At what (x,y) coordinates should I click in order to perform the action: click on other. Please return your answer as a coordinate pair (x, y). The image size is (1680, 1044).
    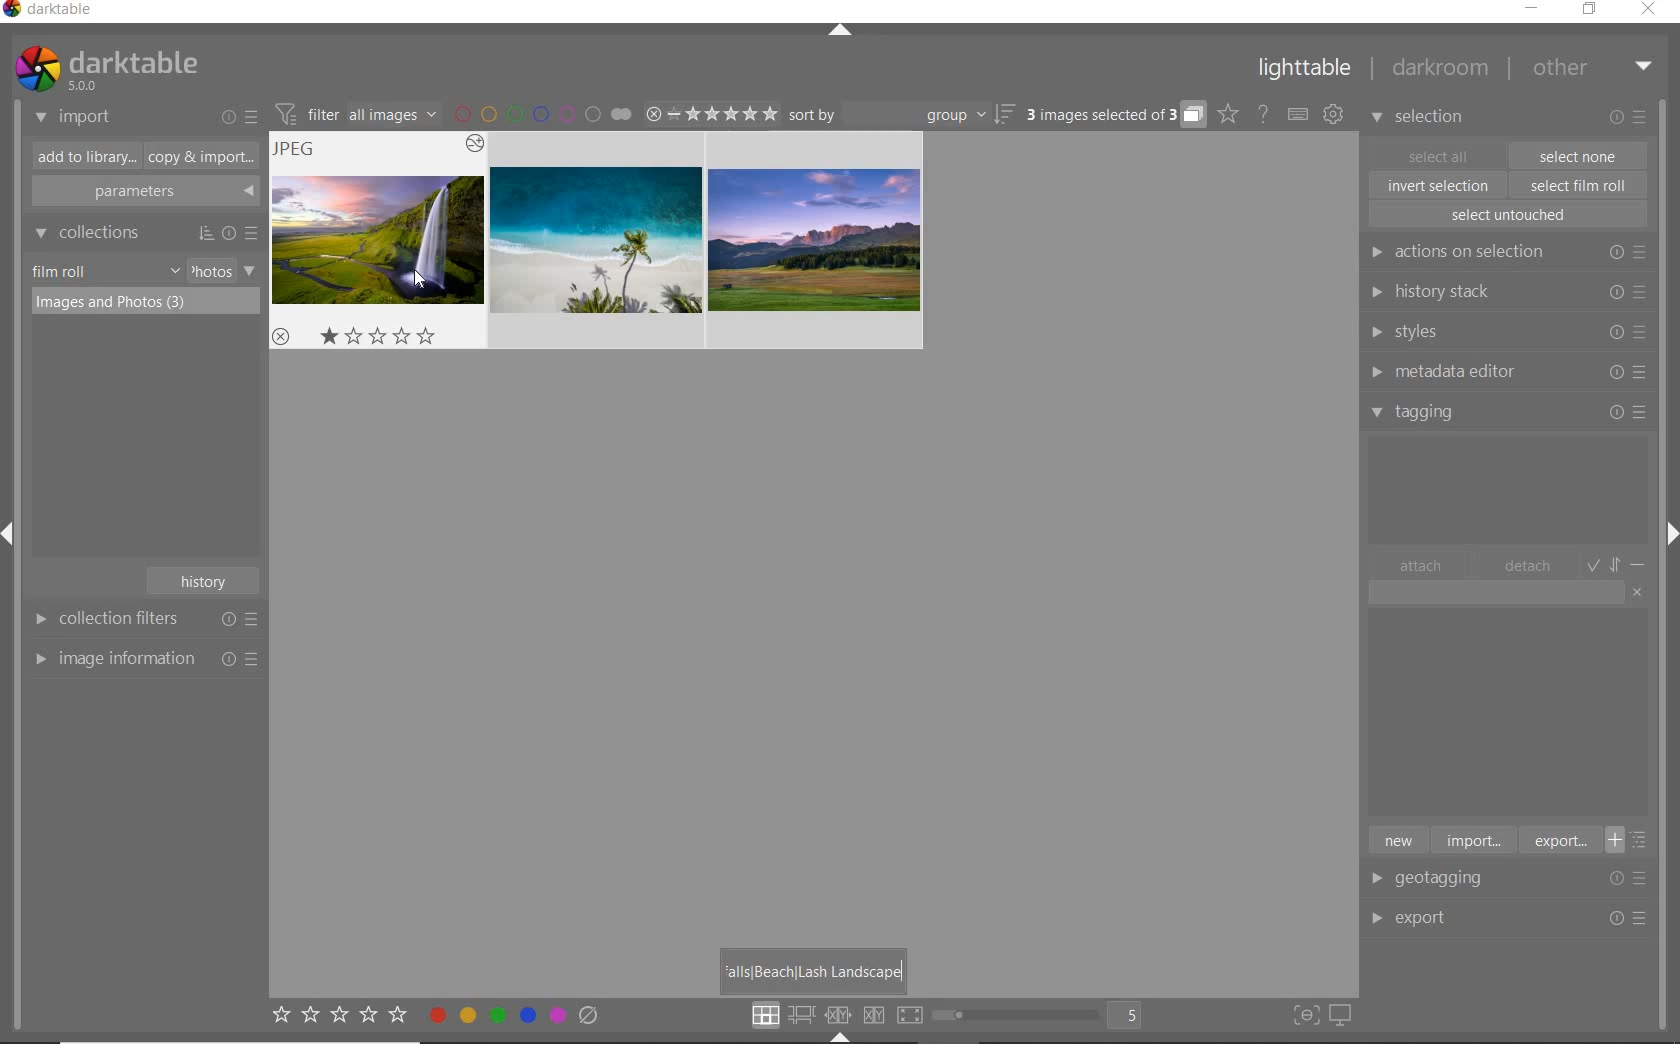
    Looking at the image, I should click on (1592, 67).